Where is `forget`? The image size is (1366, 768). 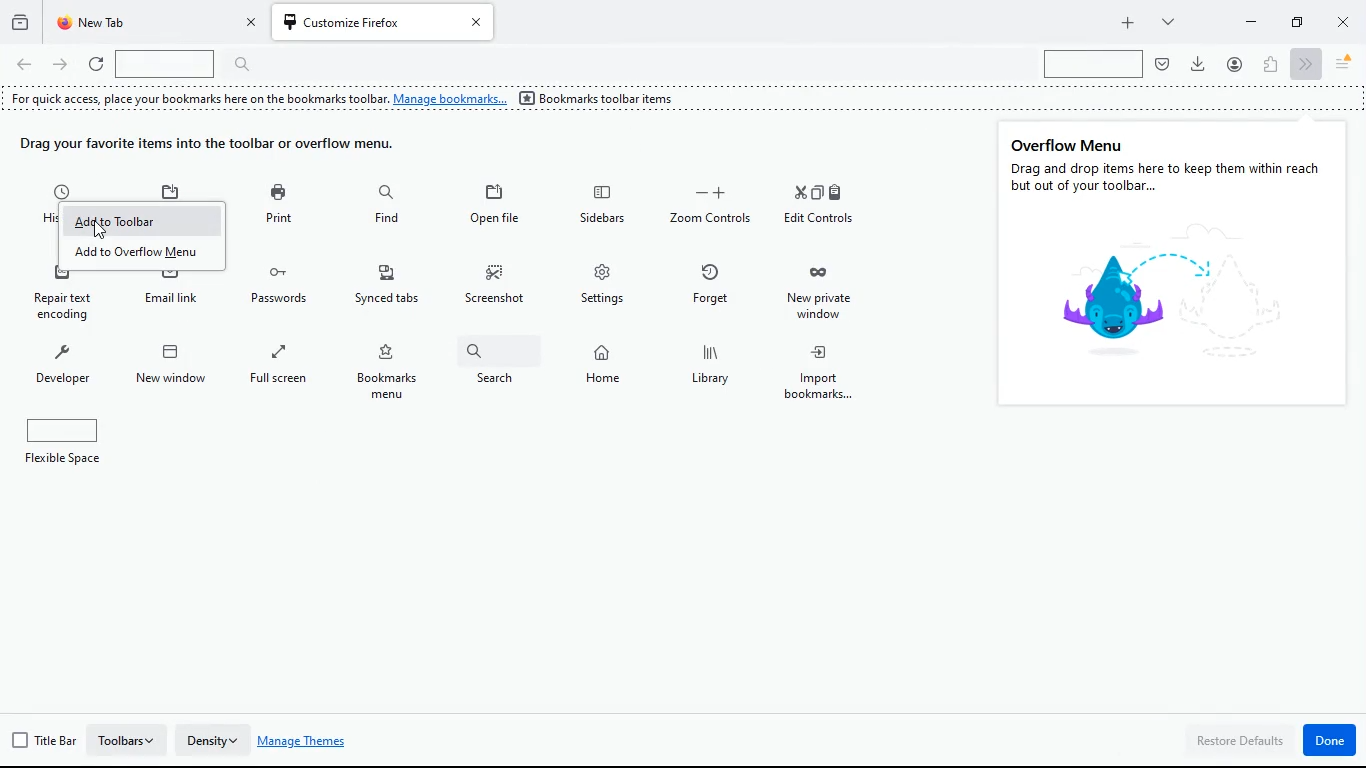 forget is located at coordinates (715, 287).